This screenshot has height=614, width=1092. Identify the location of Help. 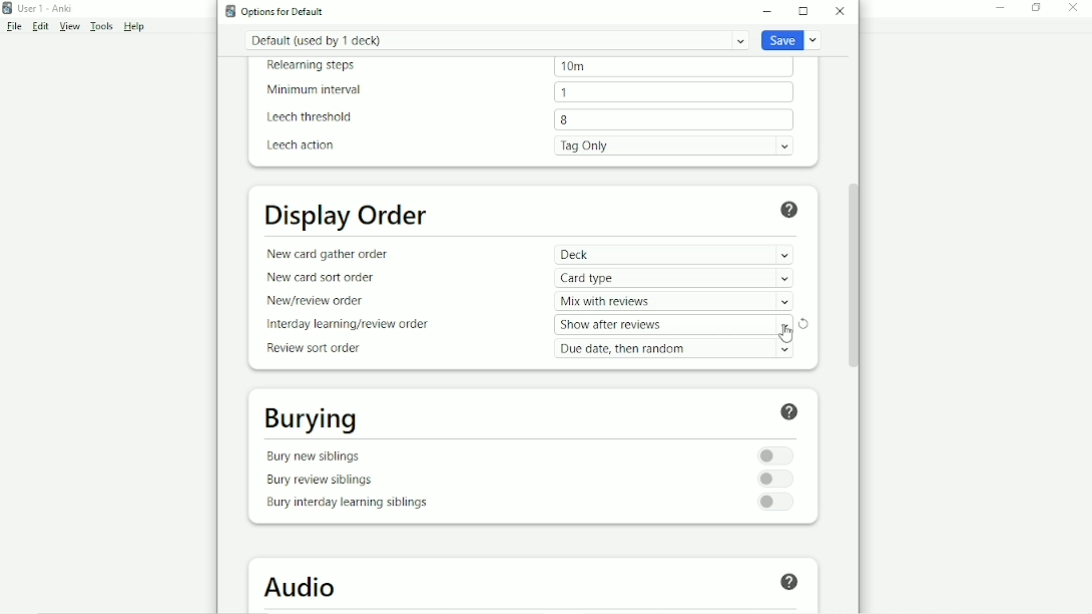
(787, 583).